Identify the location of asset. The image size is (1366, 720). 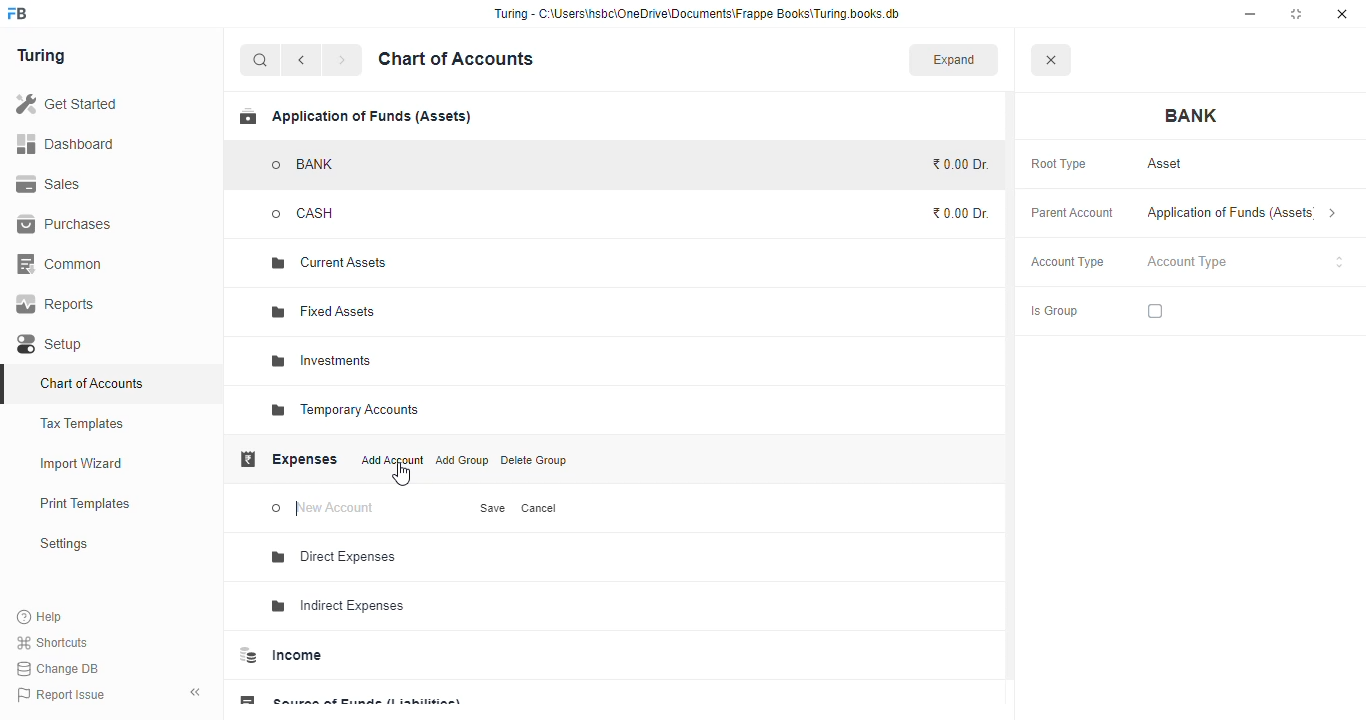
(1166, 164).